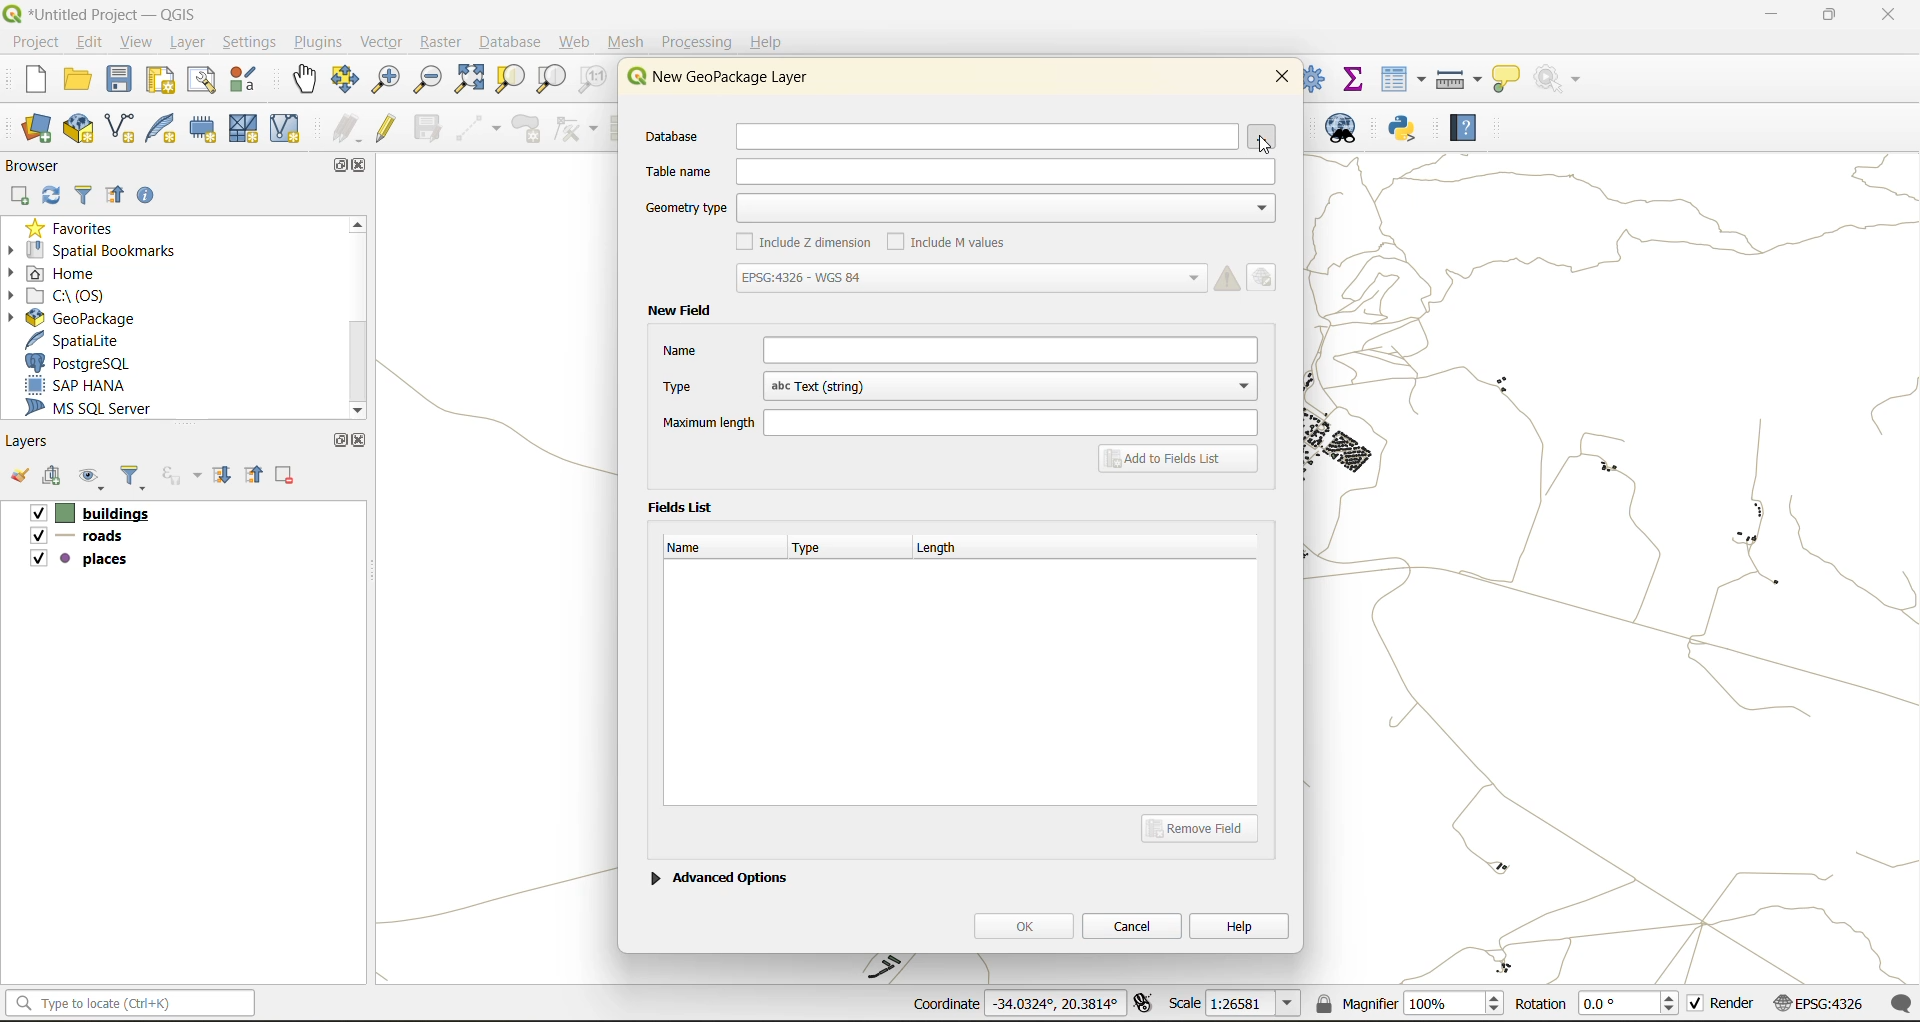 The image size is (1920, 1022). Describe the element at coordinates (480, 129) in the screenshot. I see `digitize` at that location.